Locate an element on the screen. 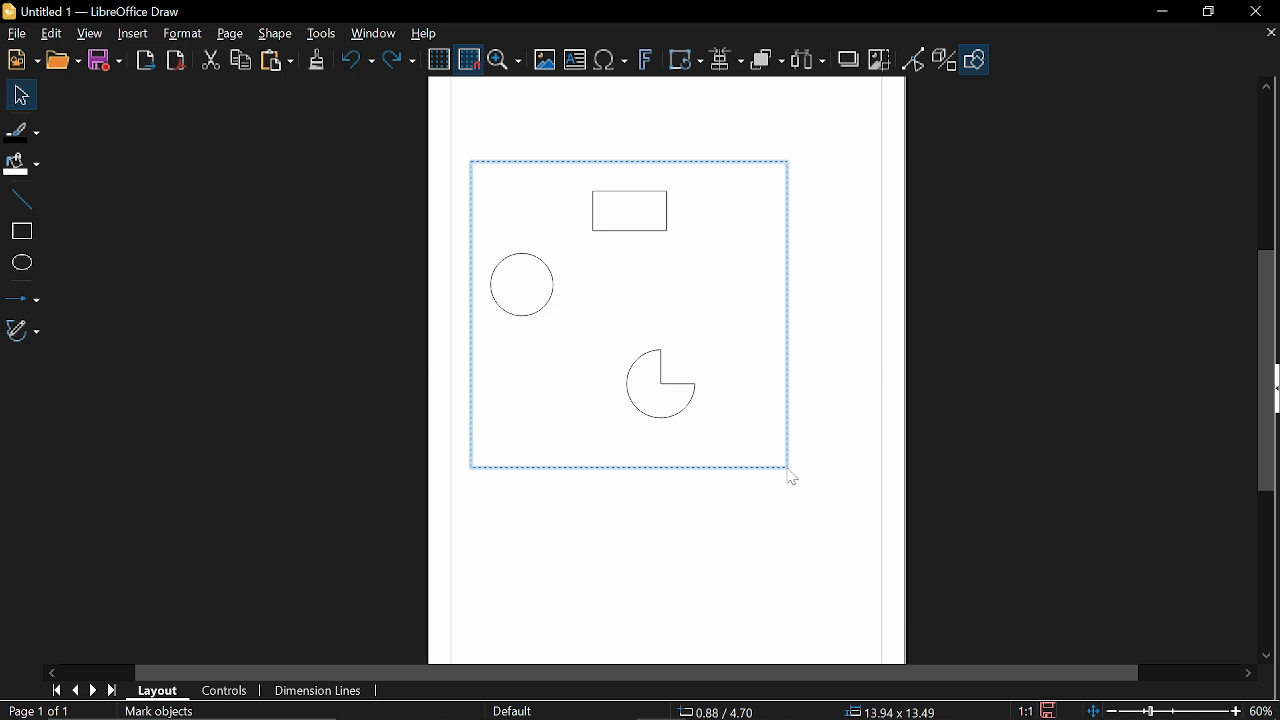 Image resolution: width=1280 pixels, height=720 pixels. Snap to grid is located at coordinates (468, 57).